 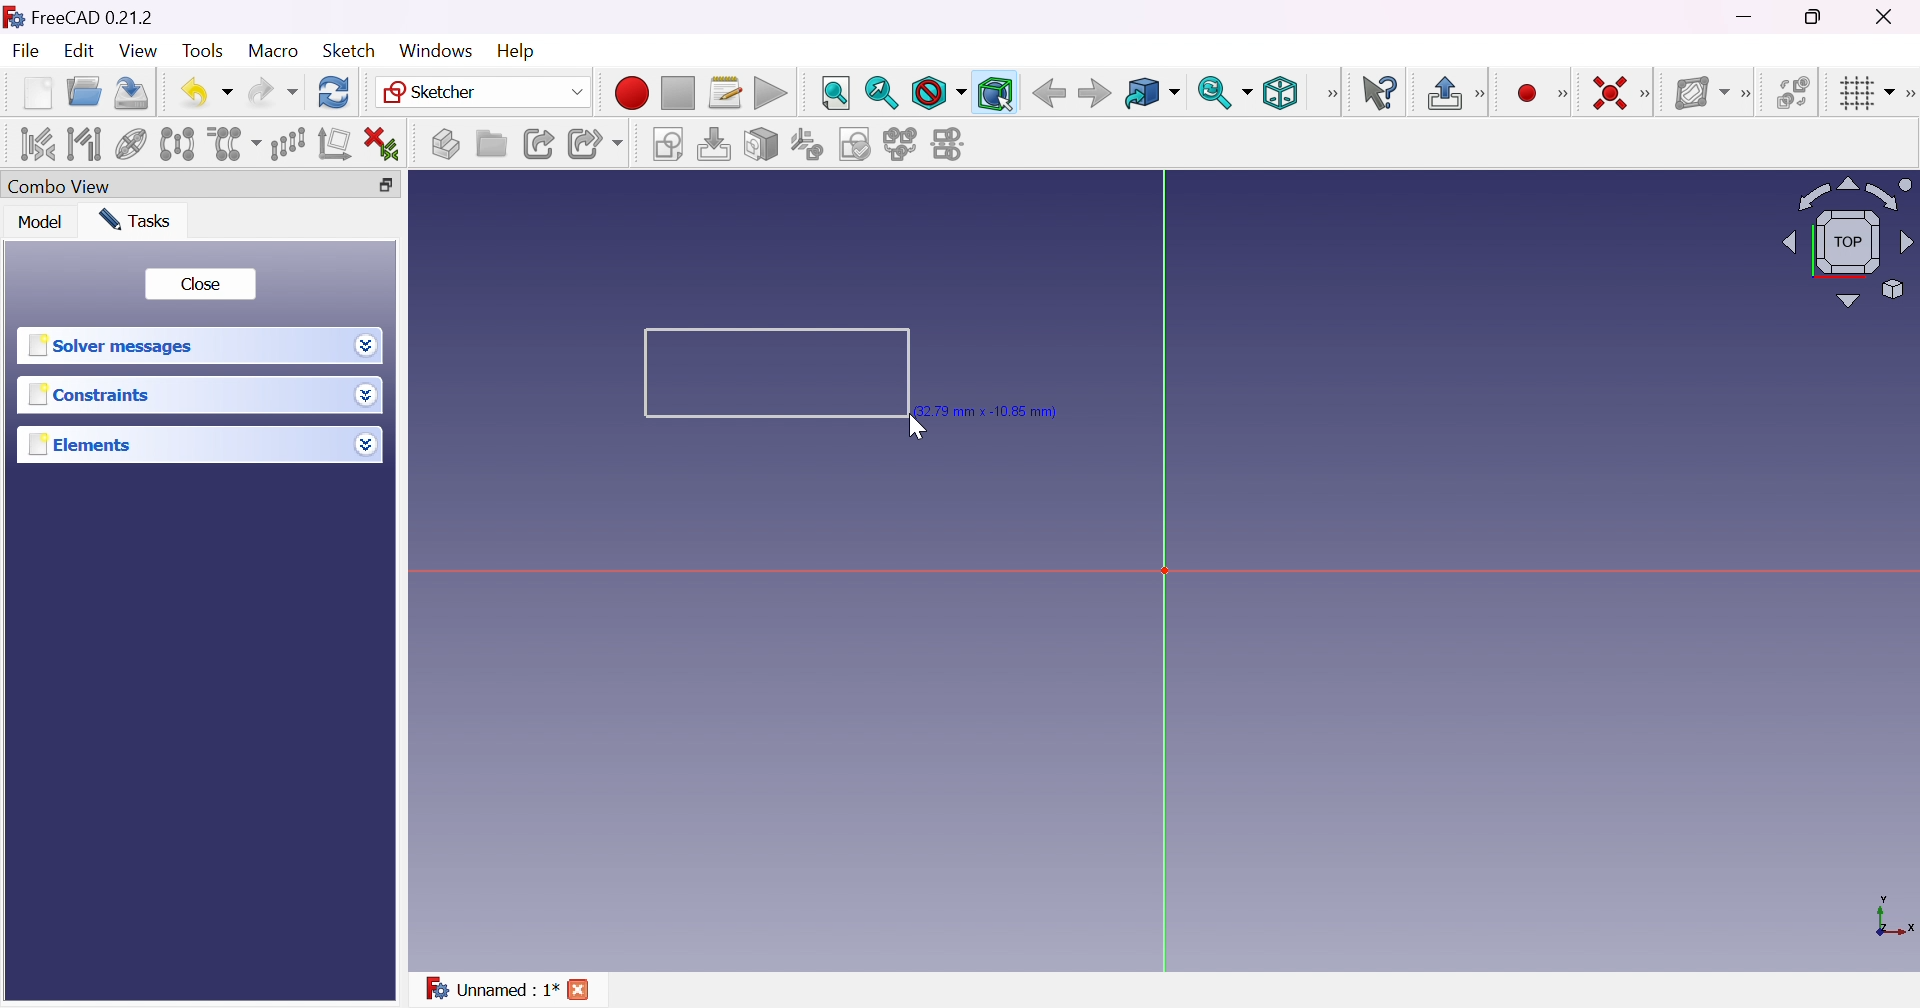 I want to click on Macros, so click(x=726, y=91).